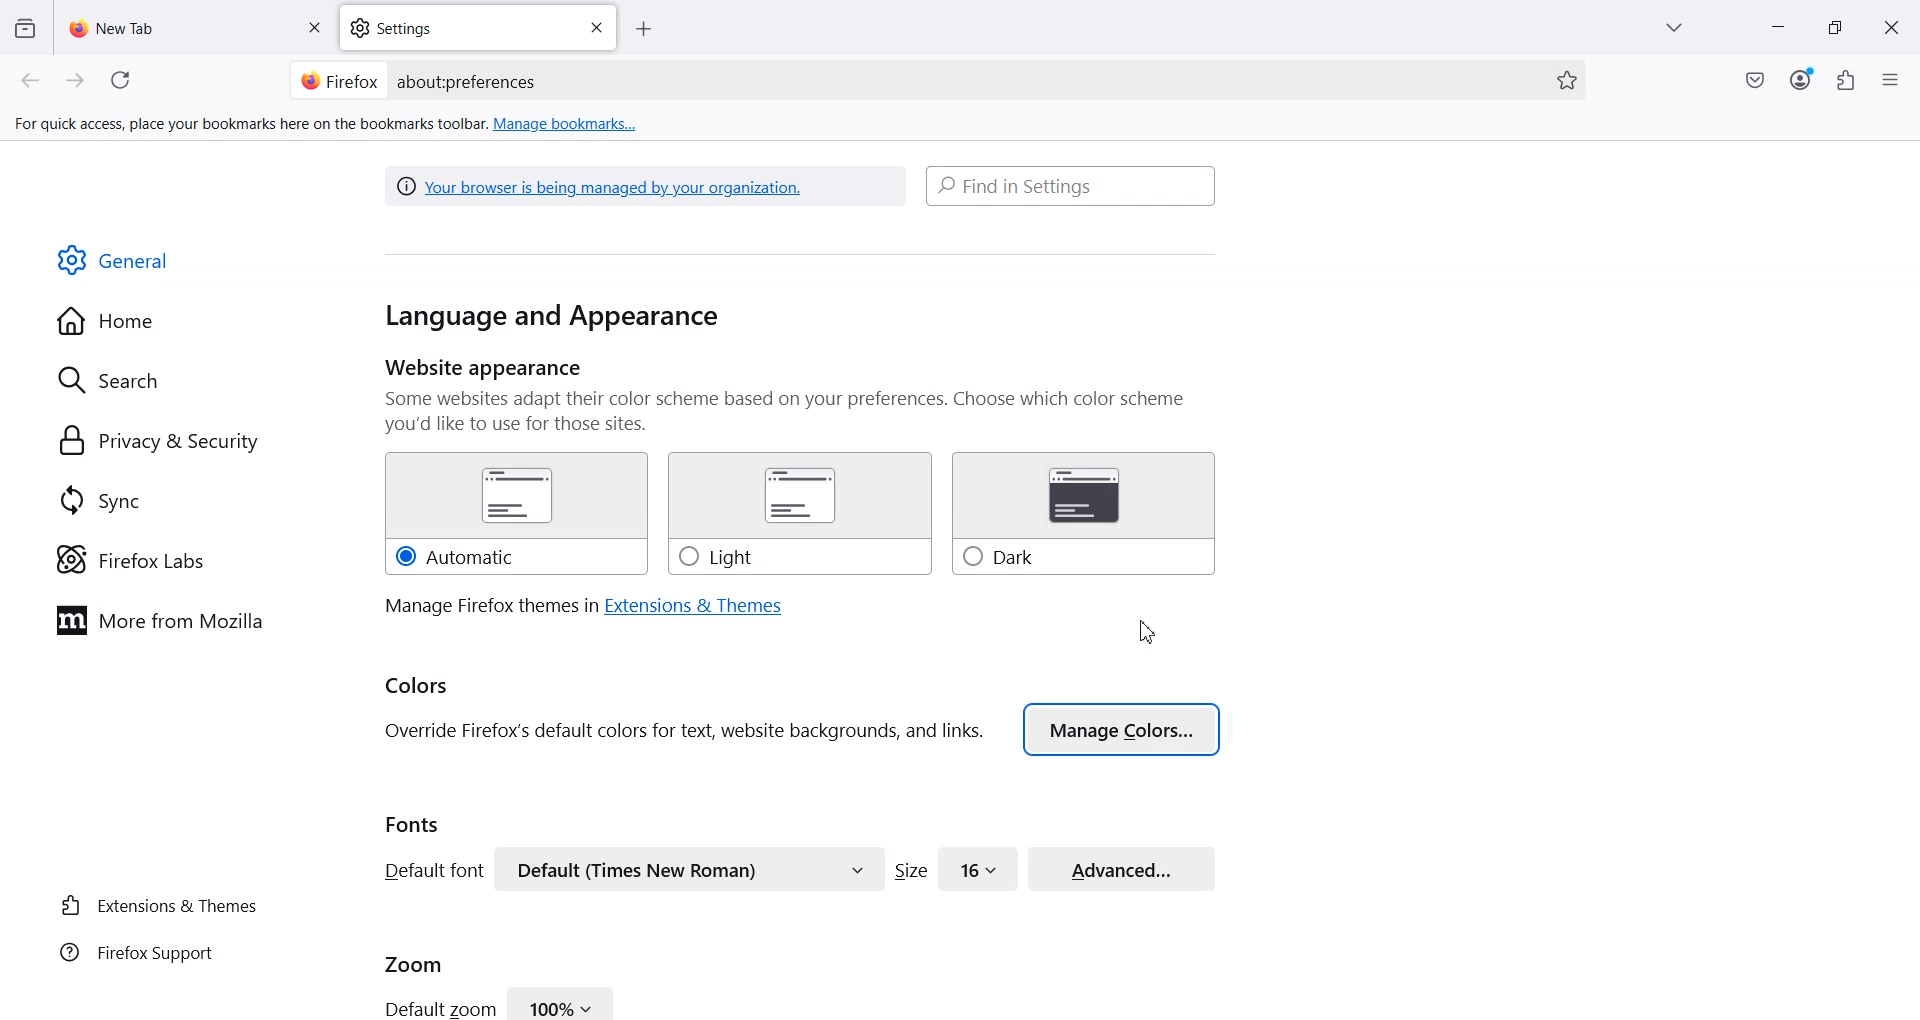 The width and height of the screenshot is (1920, 1020). What do you see at coordinates (798, 514) in the screenshot?
I see `O Light` at bounding box center [798, 514].